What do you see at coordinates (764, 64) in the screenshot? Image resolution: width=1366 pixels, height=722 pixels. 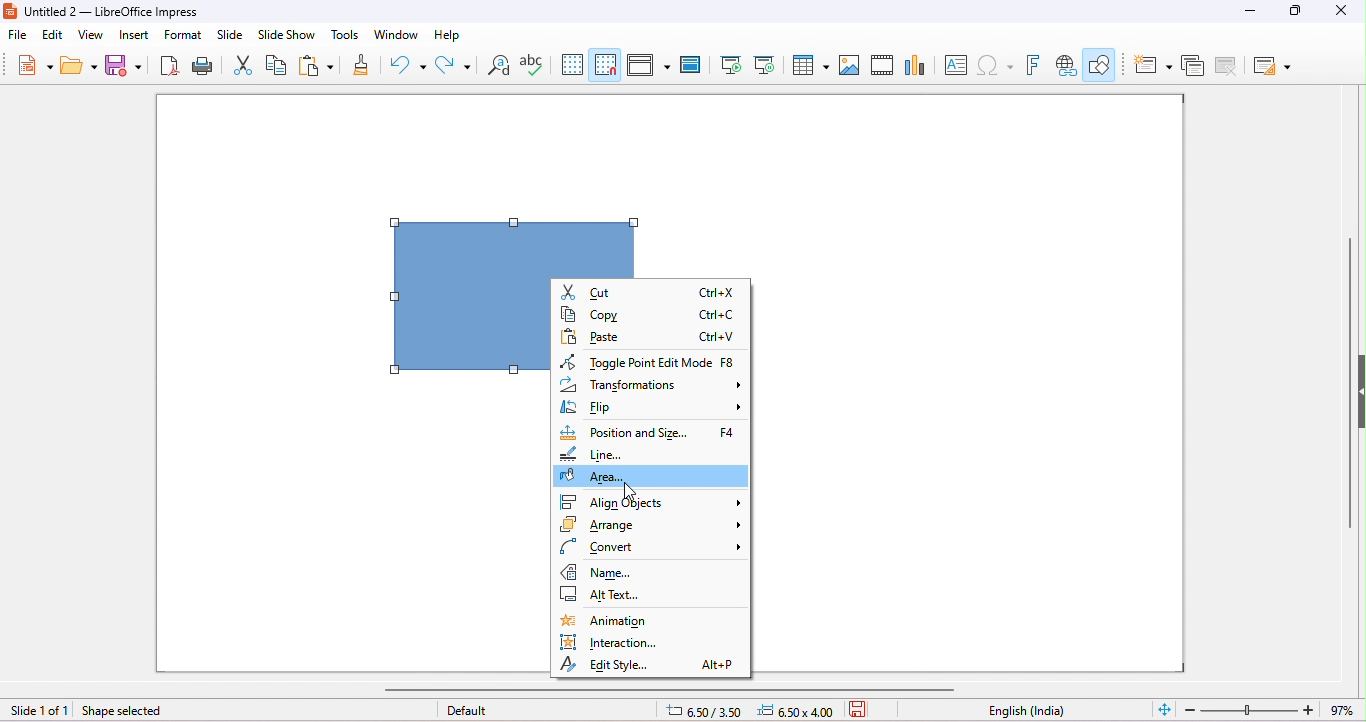 I see `start from current` at bounding box center [764, 64].